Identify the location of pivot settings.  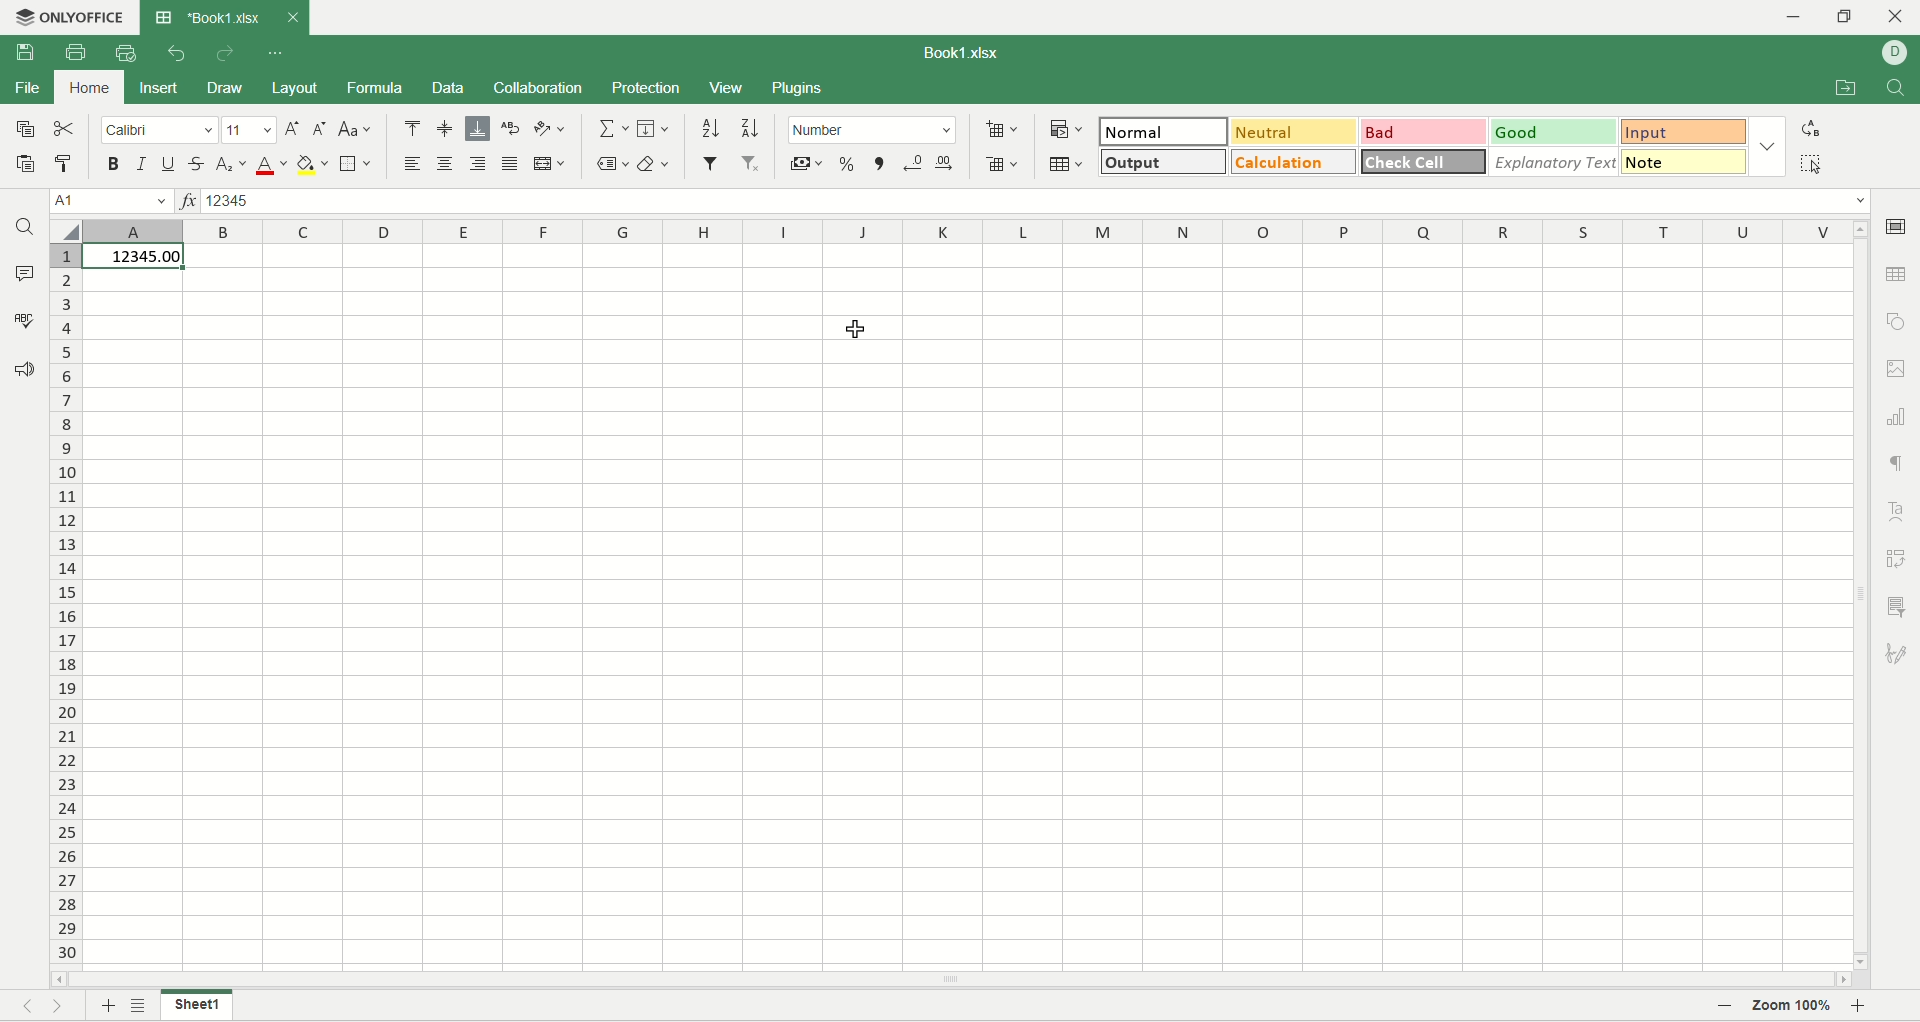
(1896, 560).